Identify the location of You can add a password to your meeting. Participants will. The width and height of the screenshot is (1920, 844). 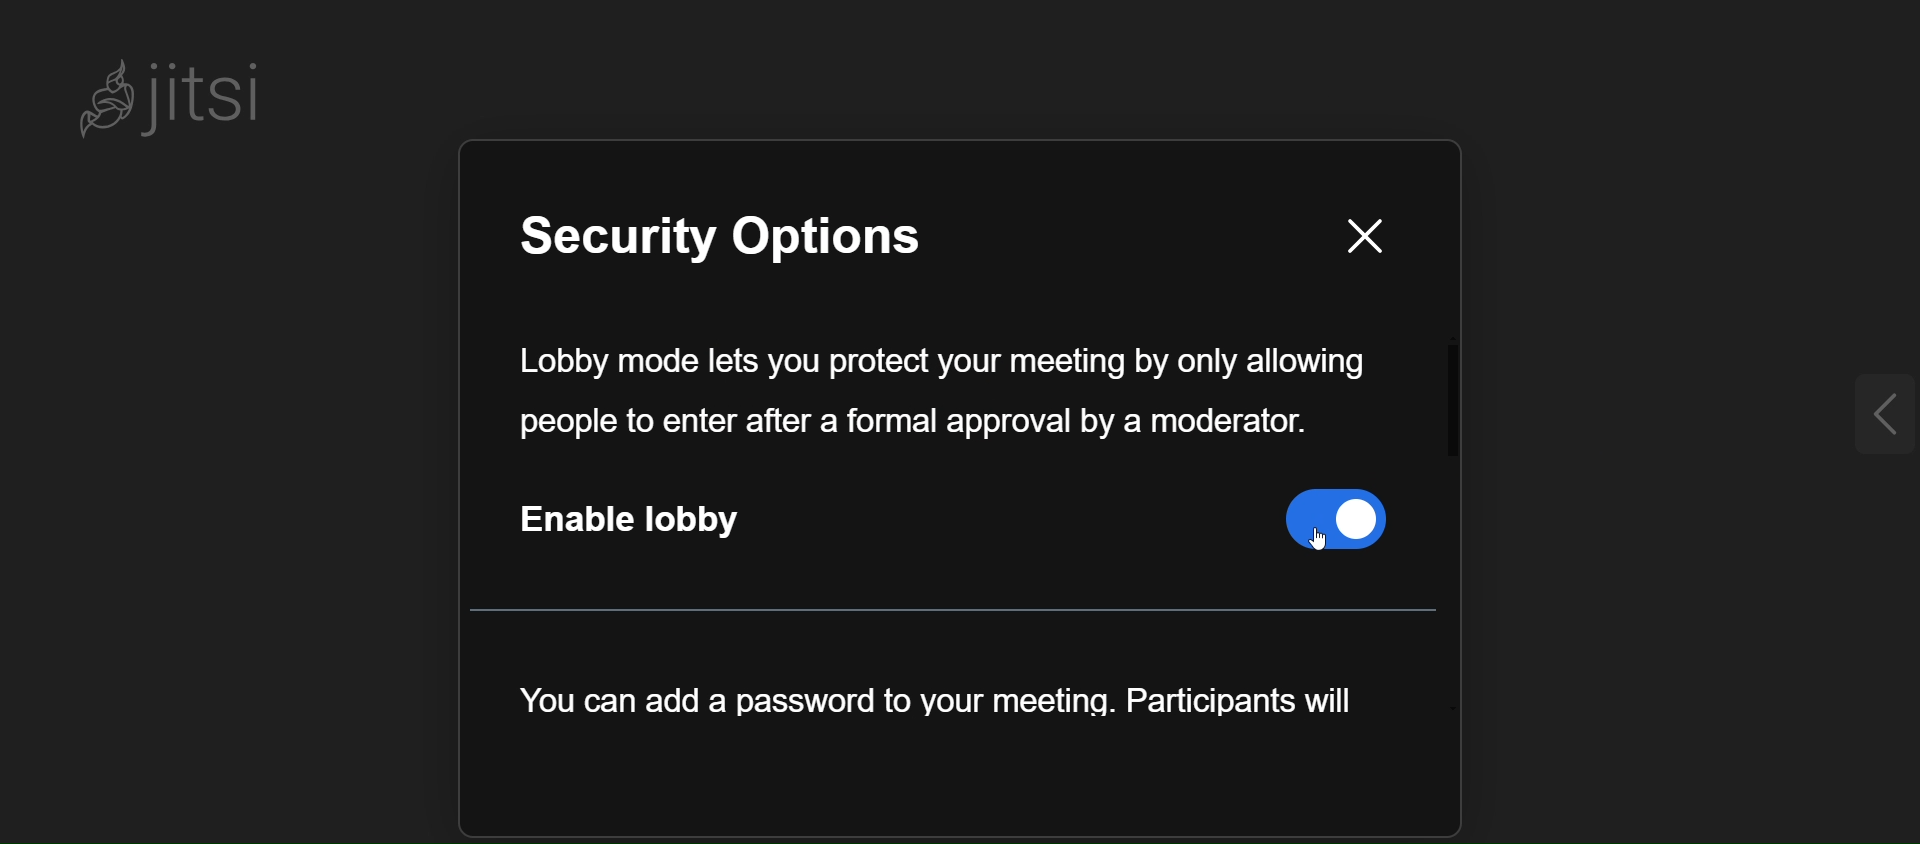
(946, 711).